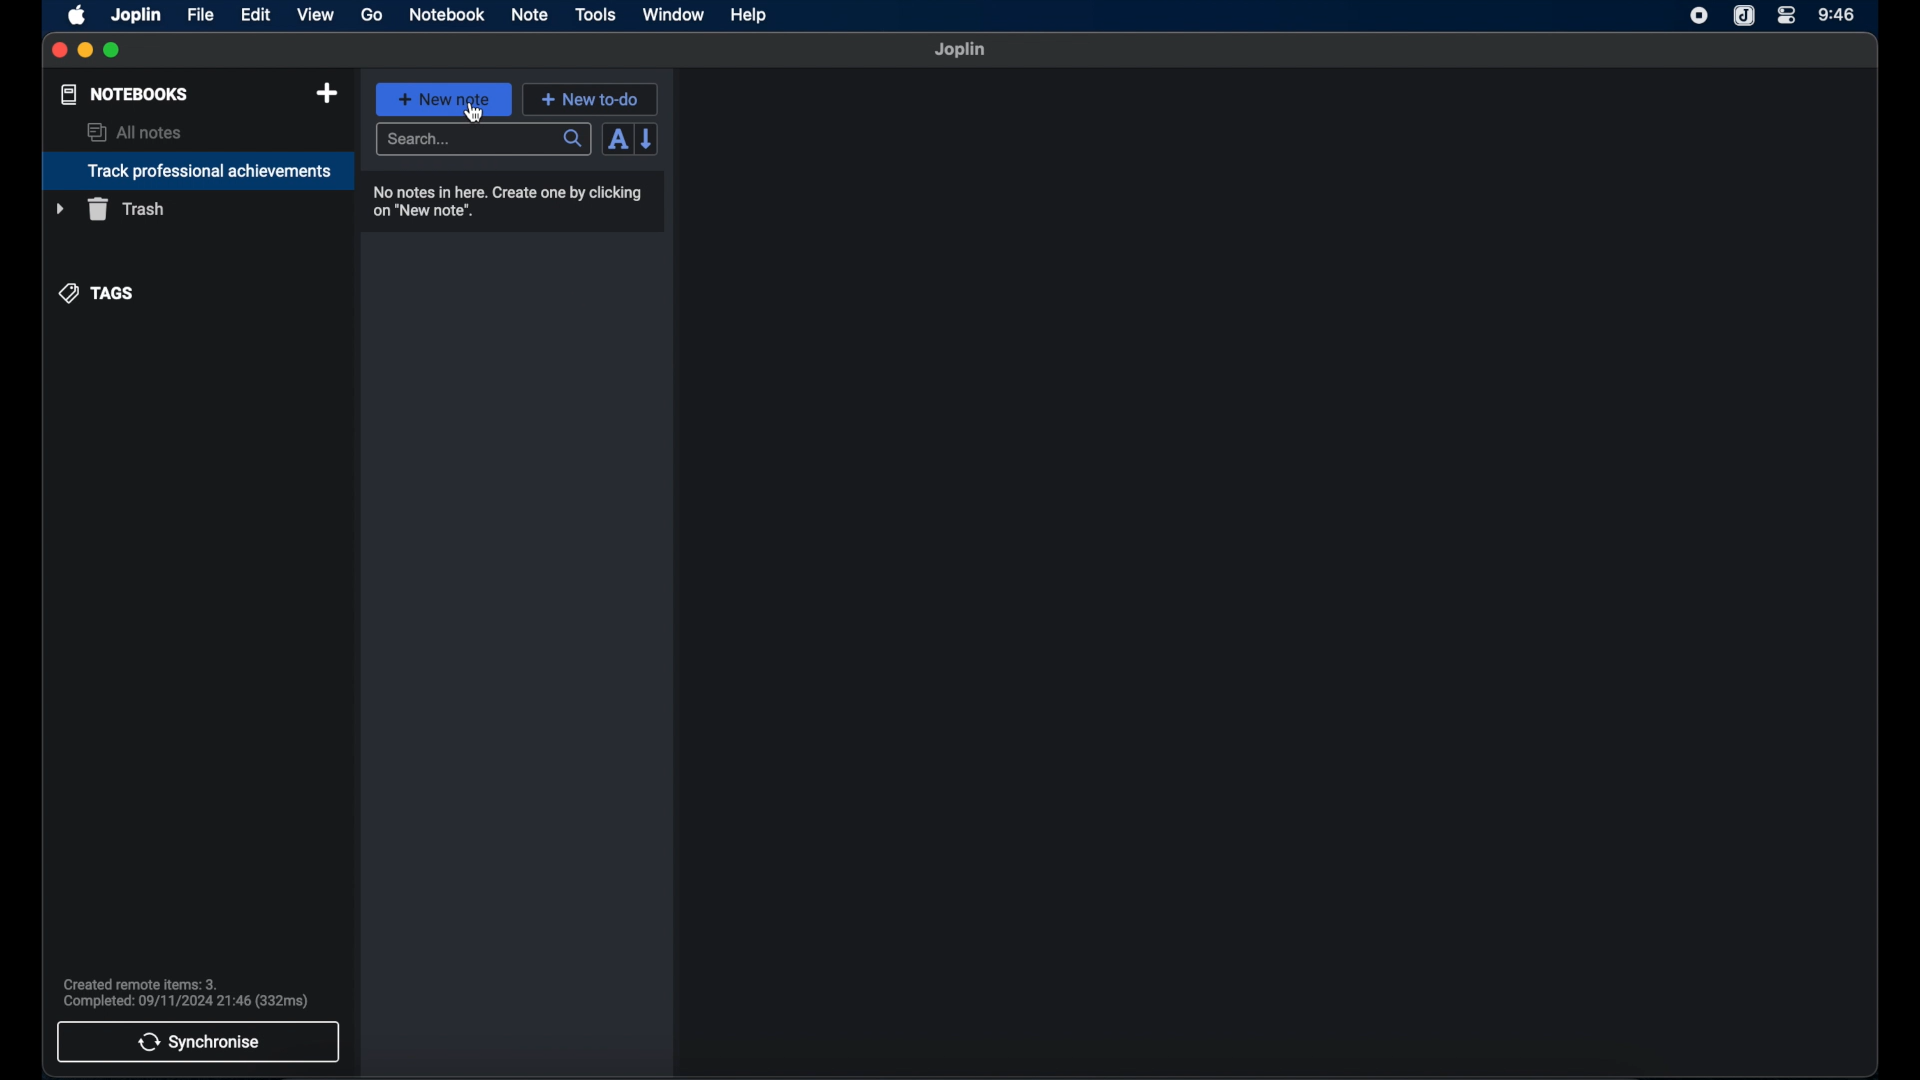  Describe the element at coordinates (197, 171) in the screenshot. I see `track professional achievements` at that location.